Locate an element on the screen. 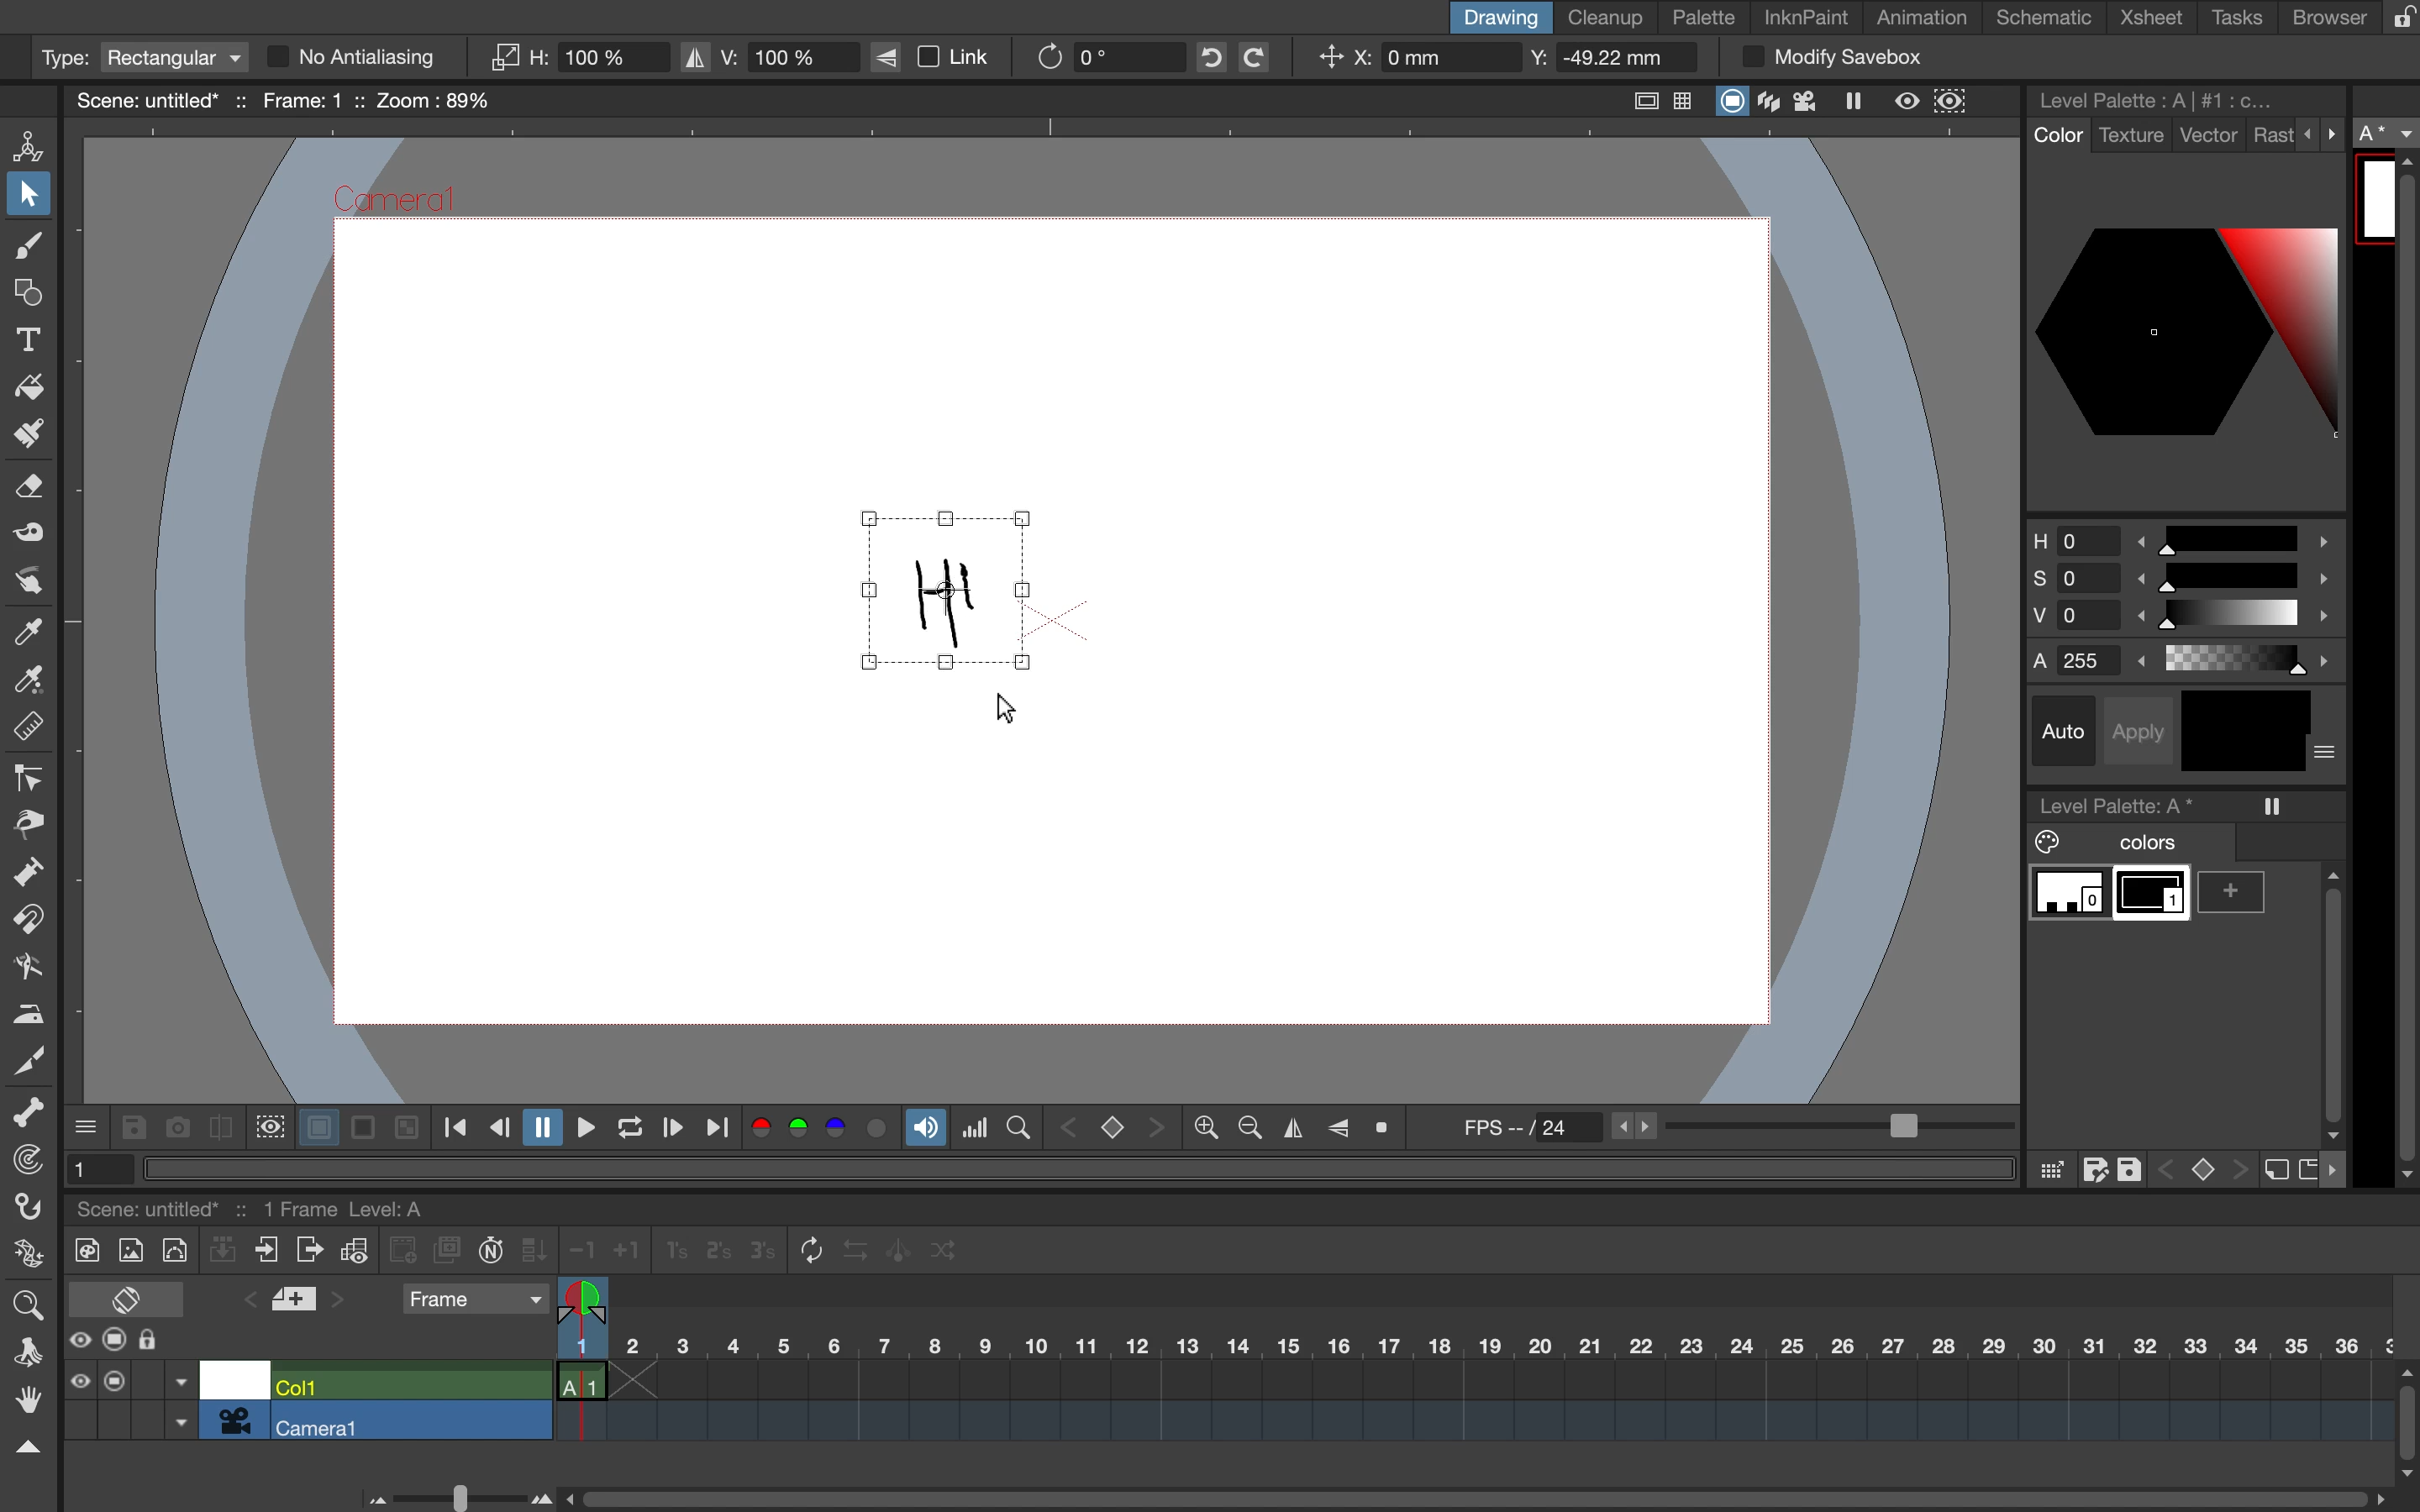 Image resolution: width=2420 pixels, height=1512 pixels. paint brush tool is located at coordinates (23, 437).